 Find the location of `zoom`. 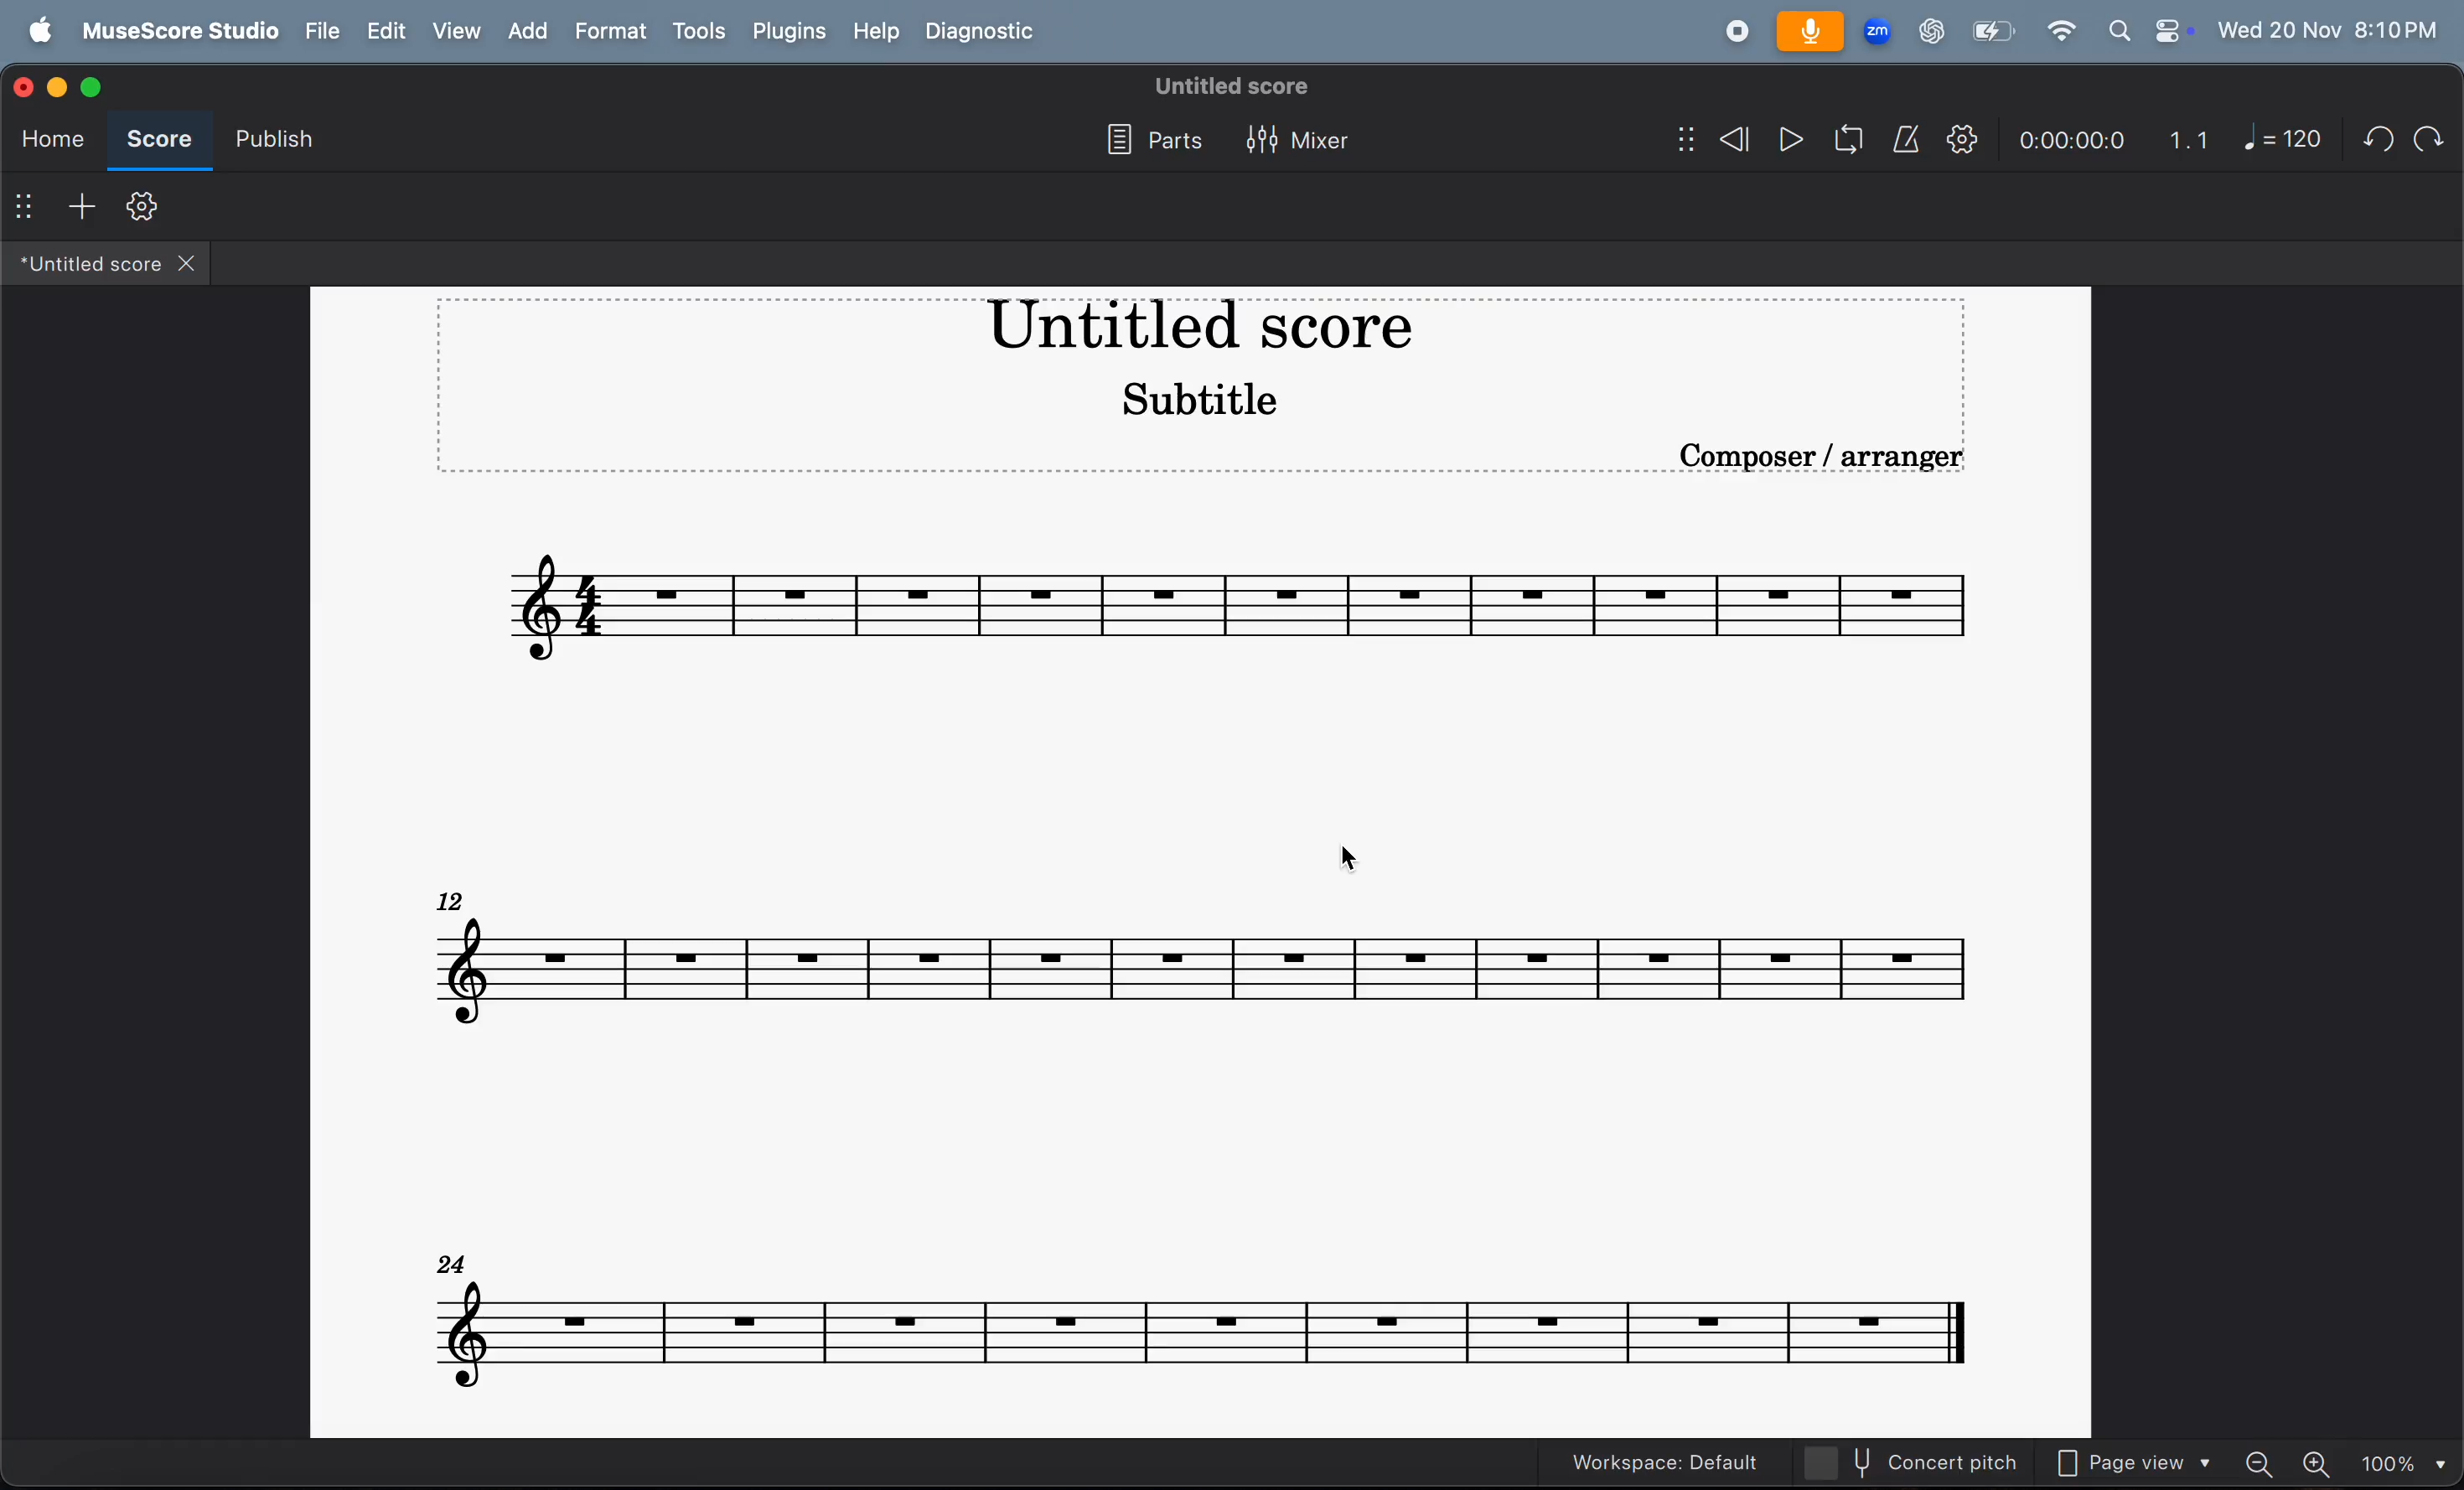

zoom is located at coordinates (1878, 30).